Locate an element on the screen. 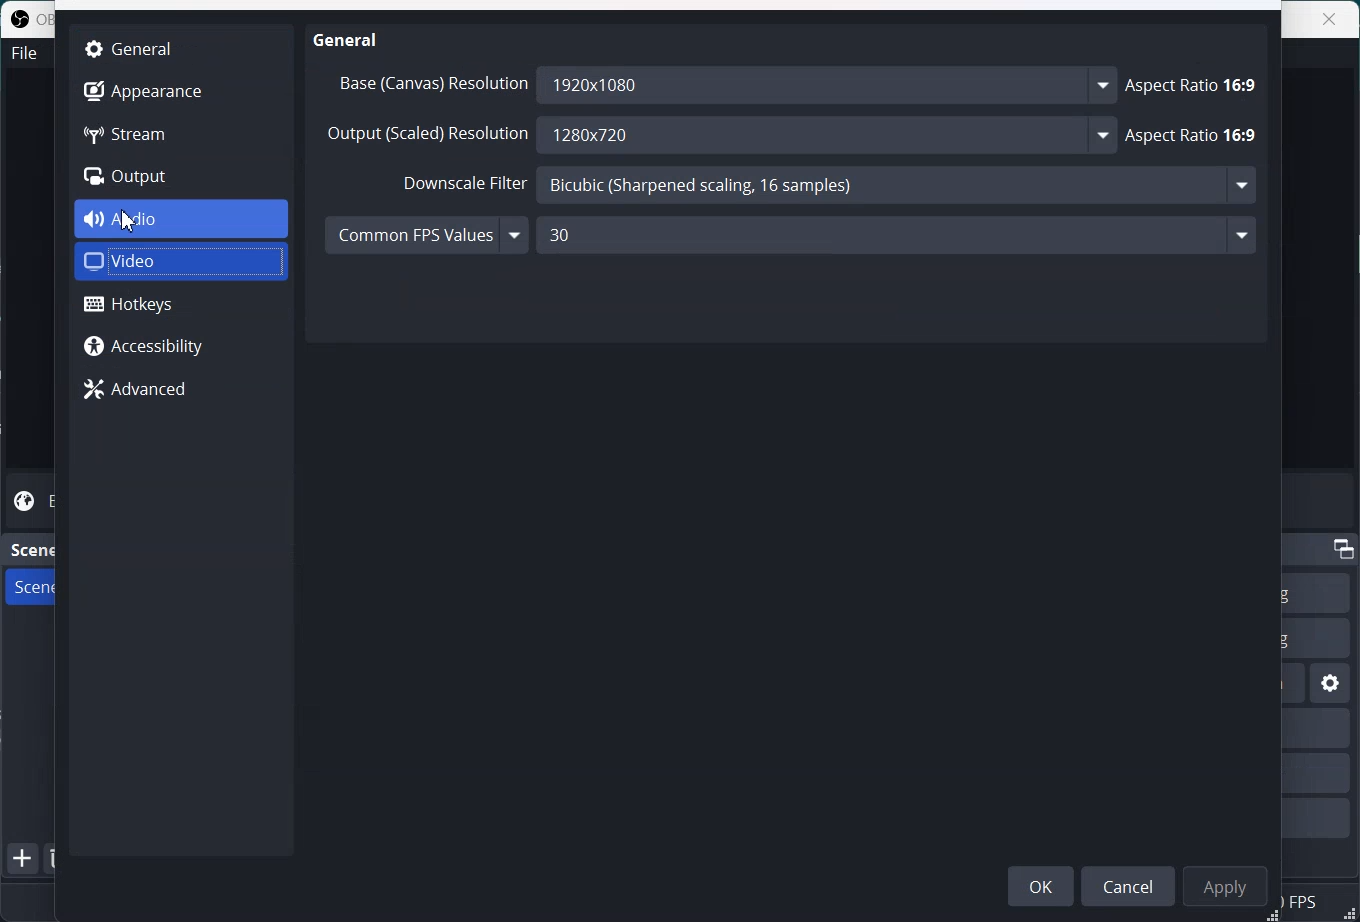 This screenshot has height=922, width=1360. 1280x720 is located at coordinates (829, 136).